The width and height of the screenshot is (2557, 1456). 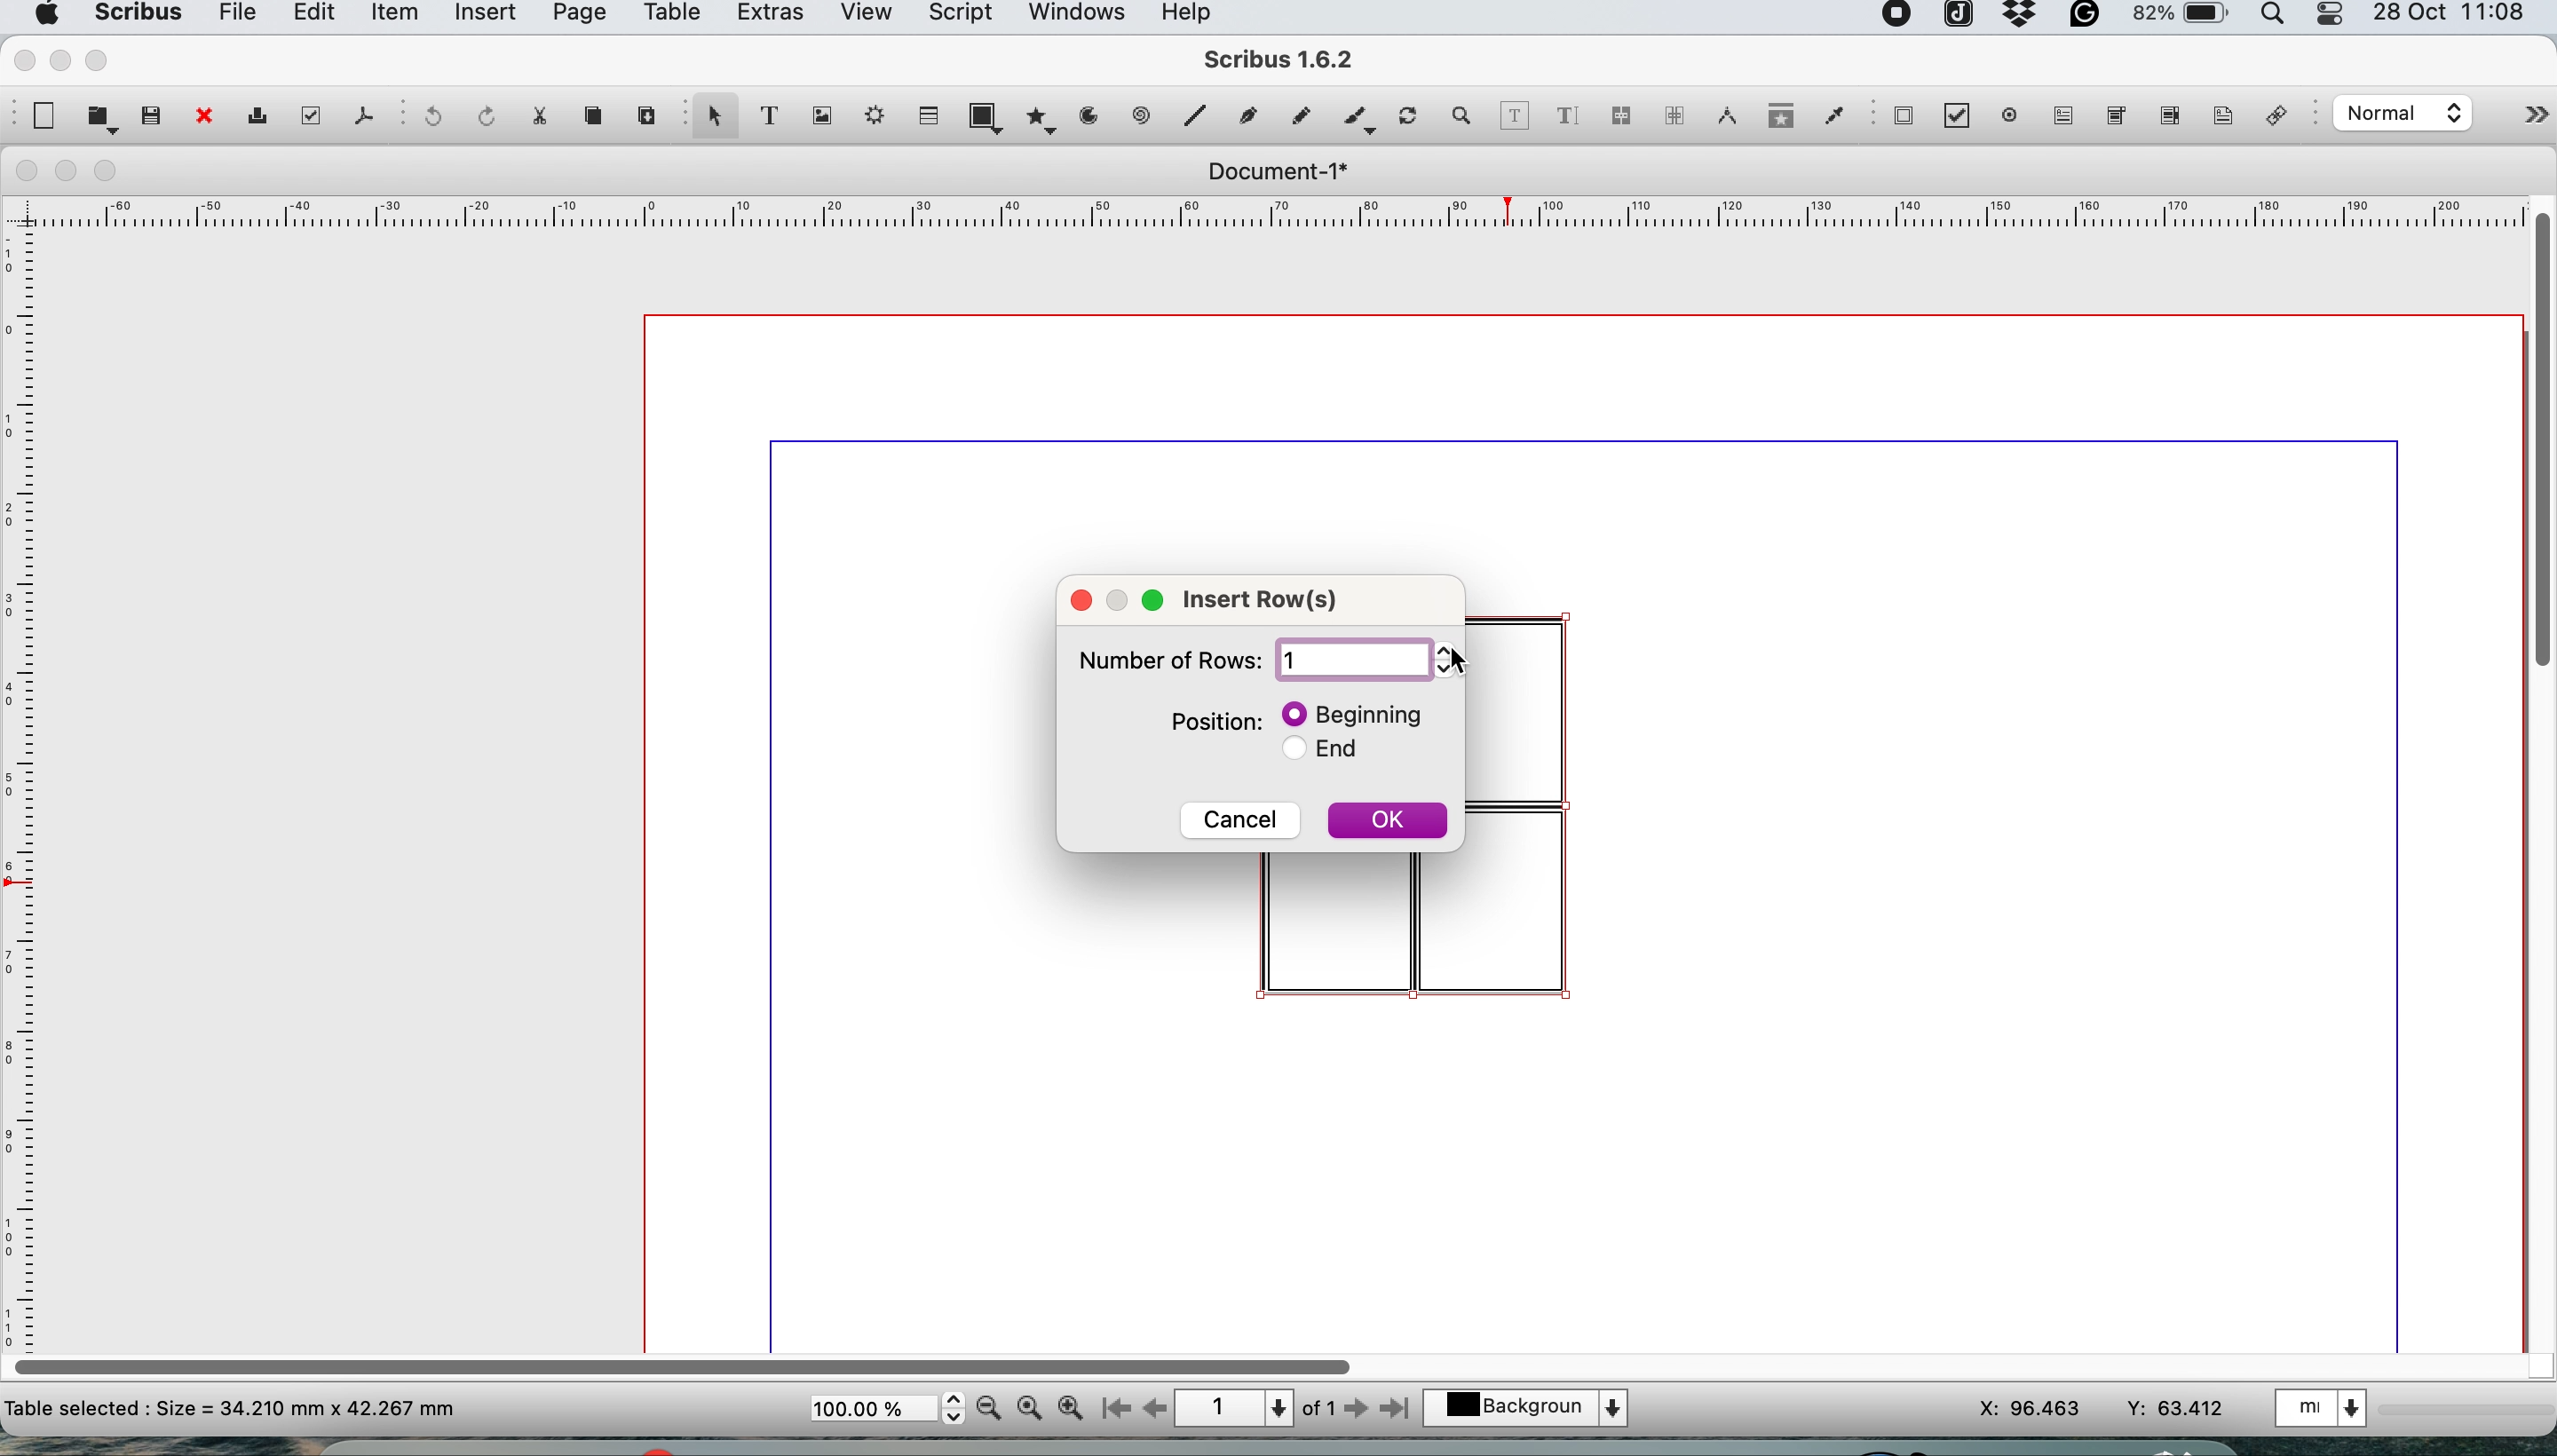 I want to click on horizontal scale, so click(x=1281, y=217).